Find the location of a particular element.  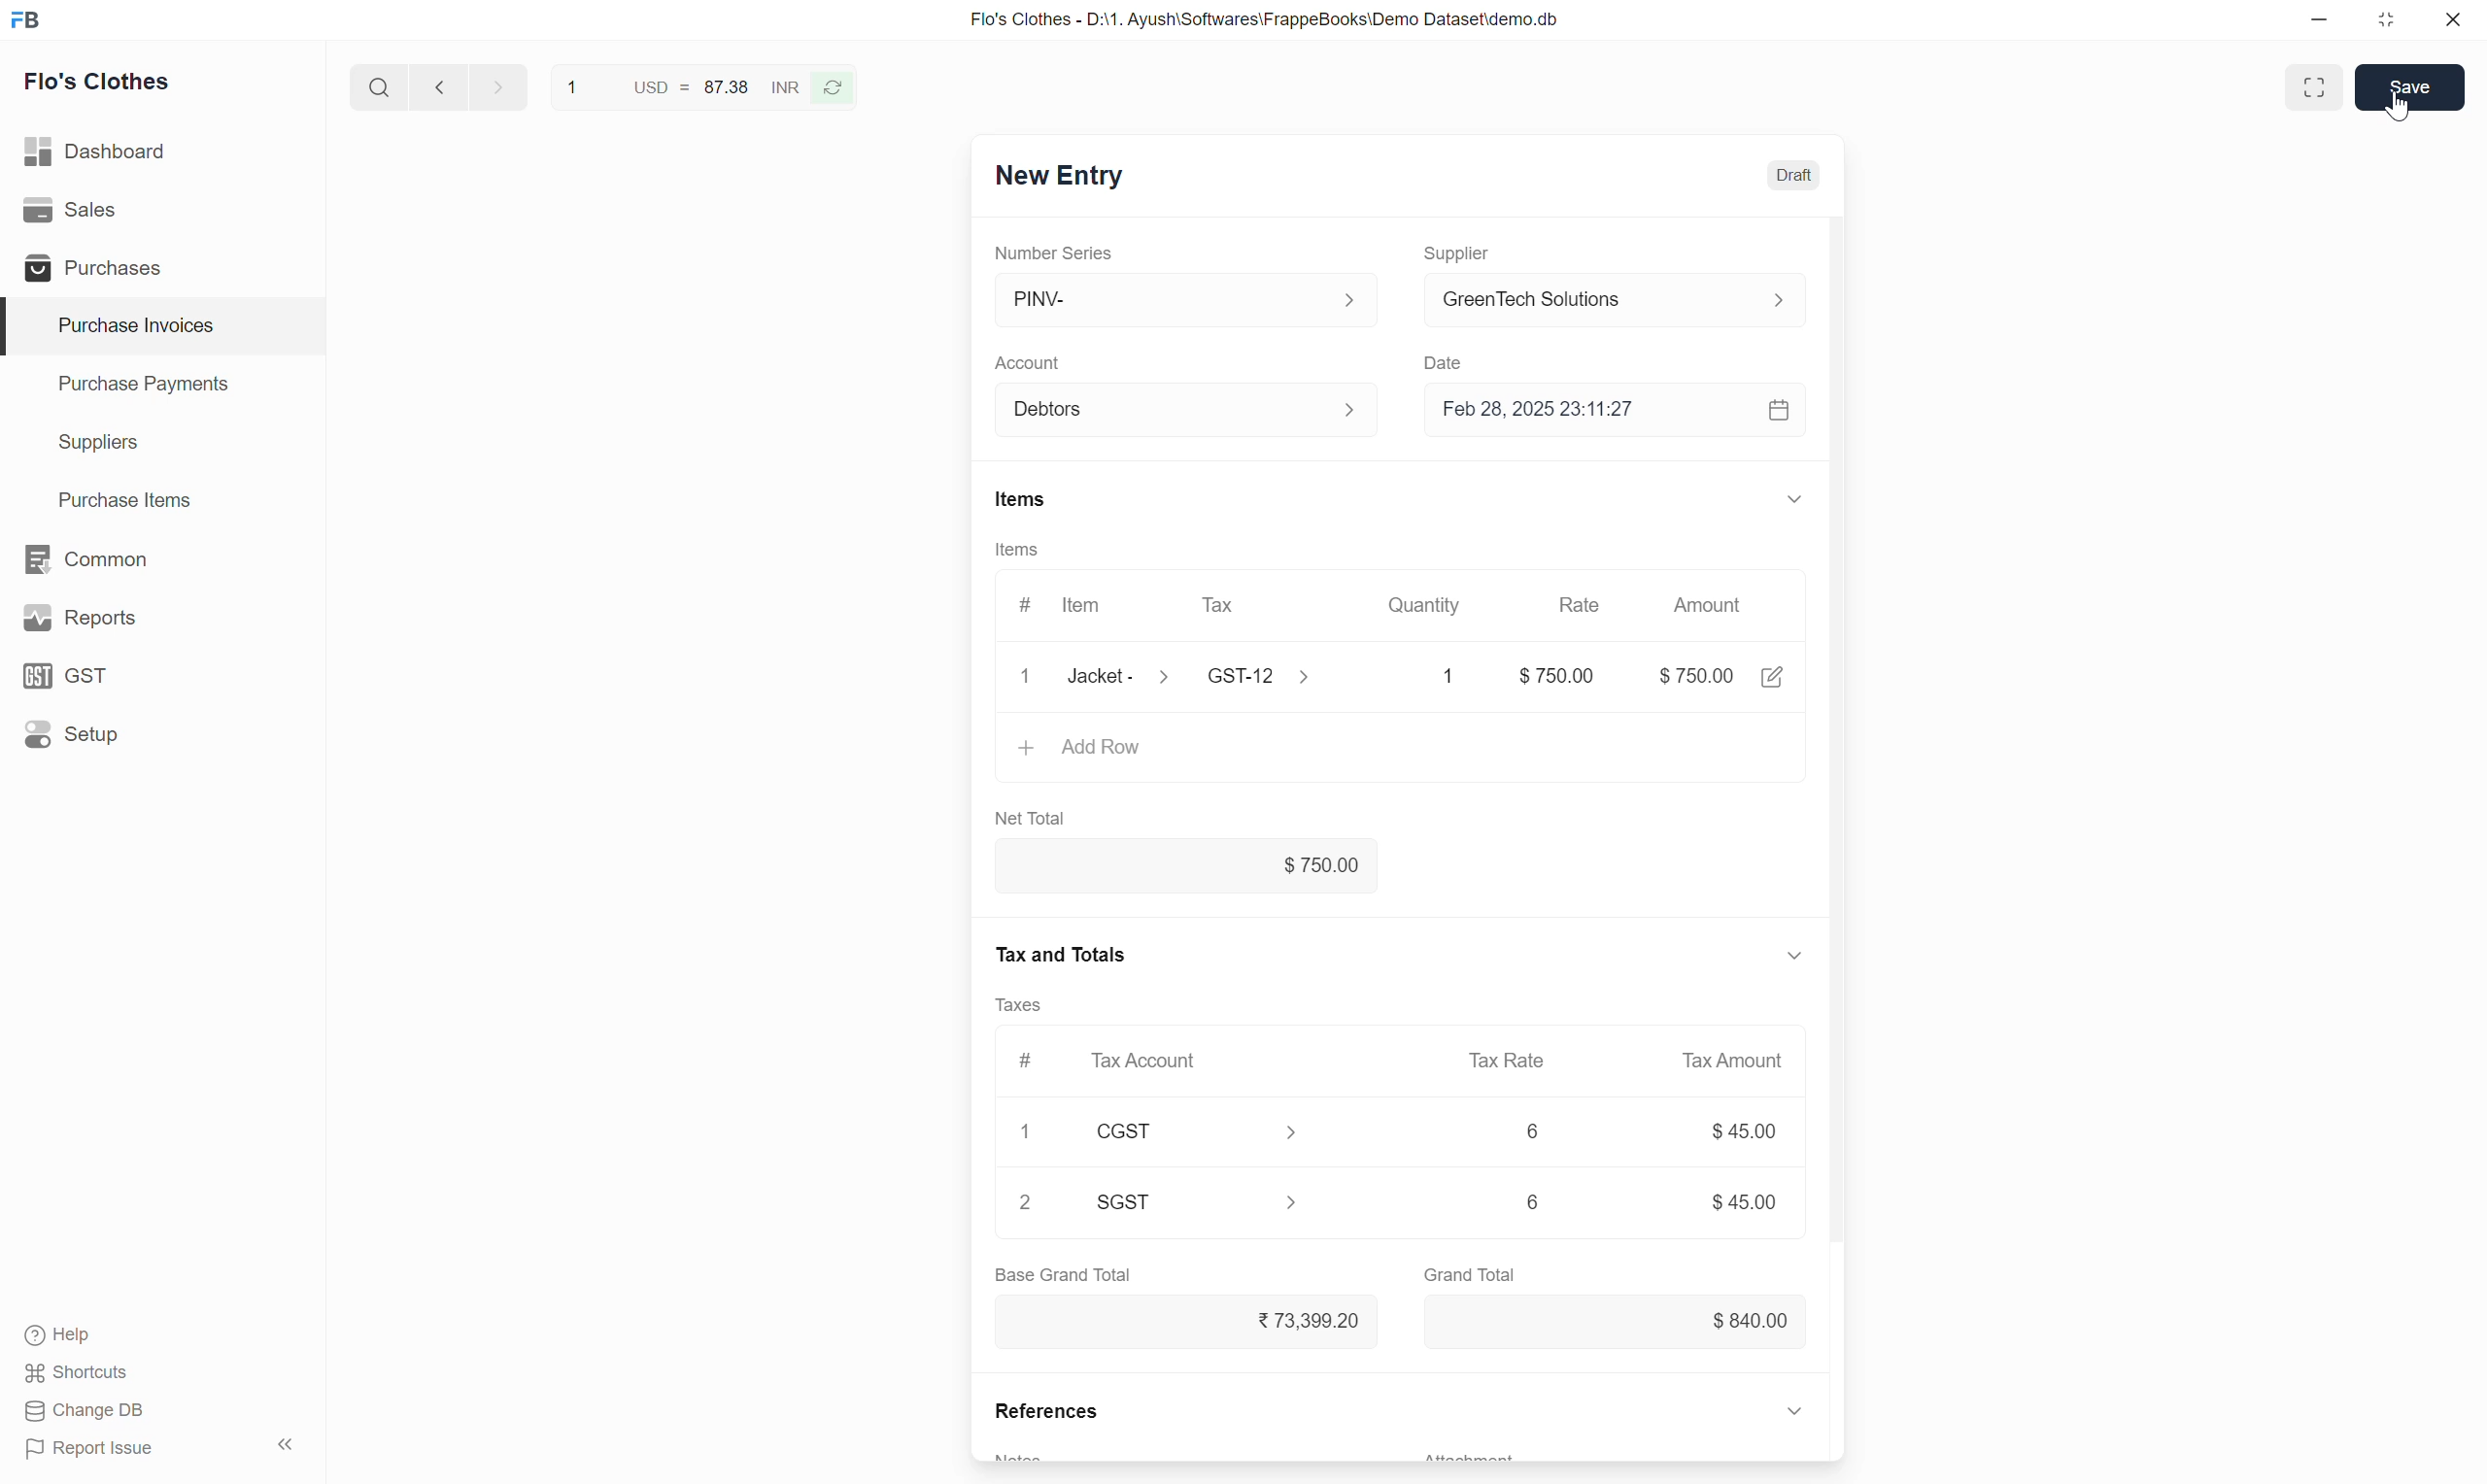

Draft is located at coordinates (1794, 175).